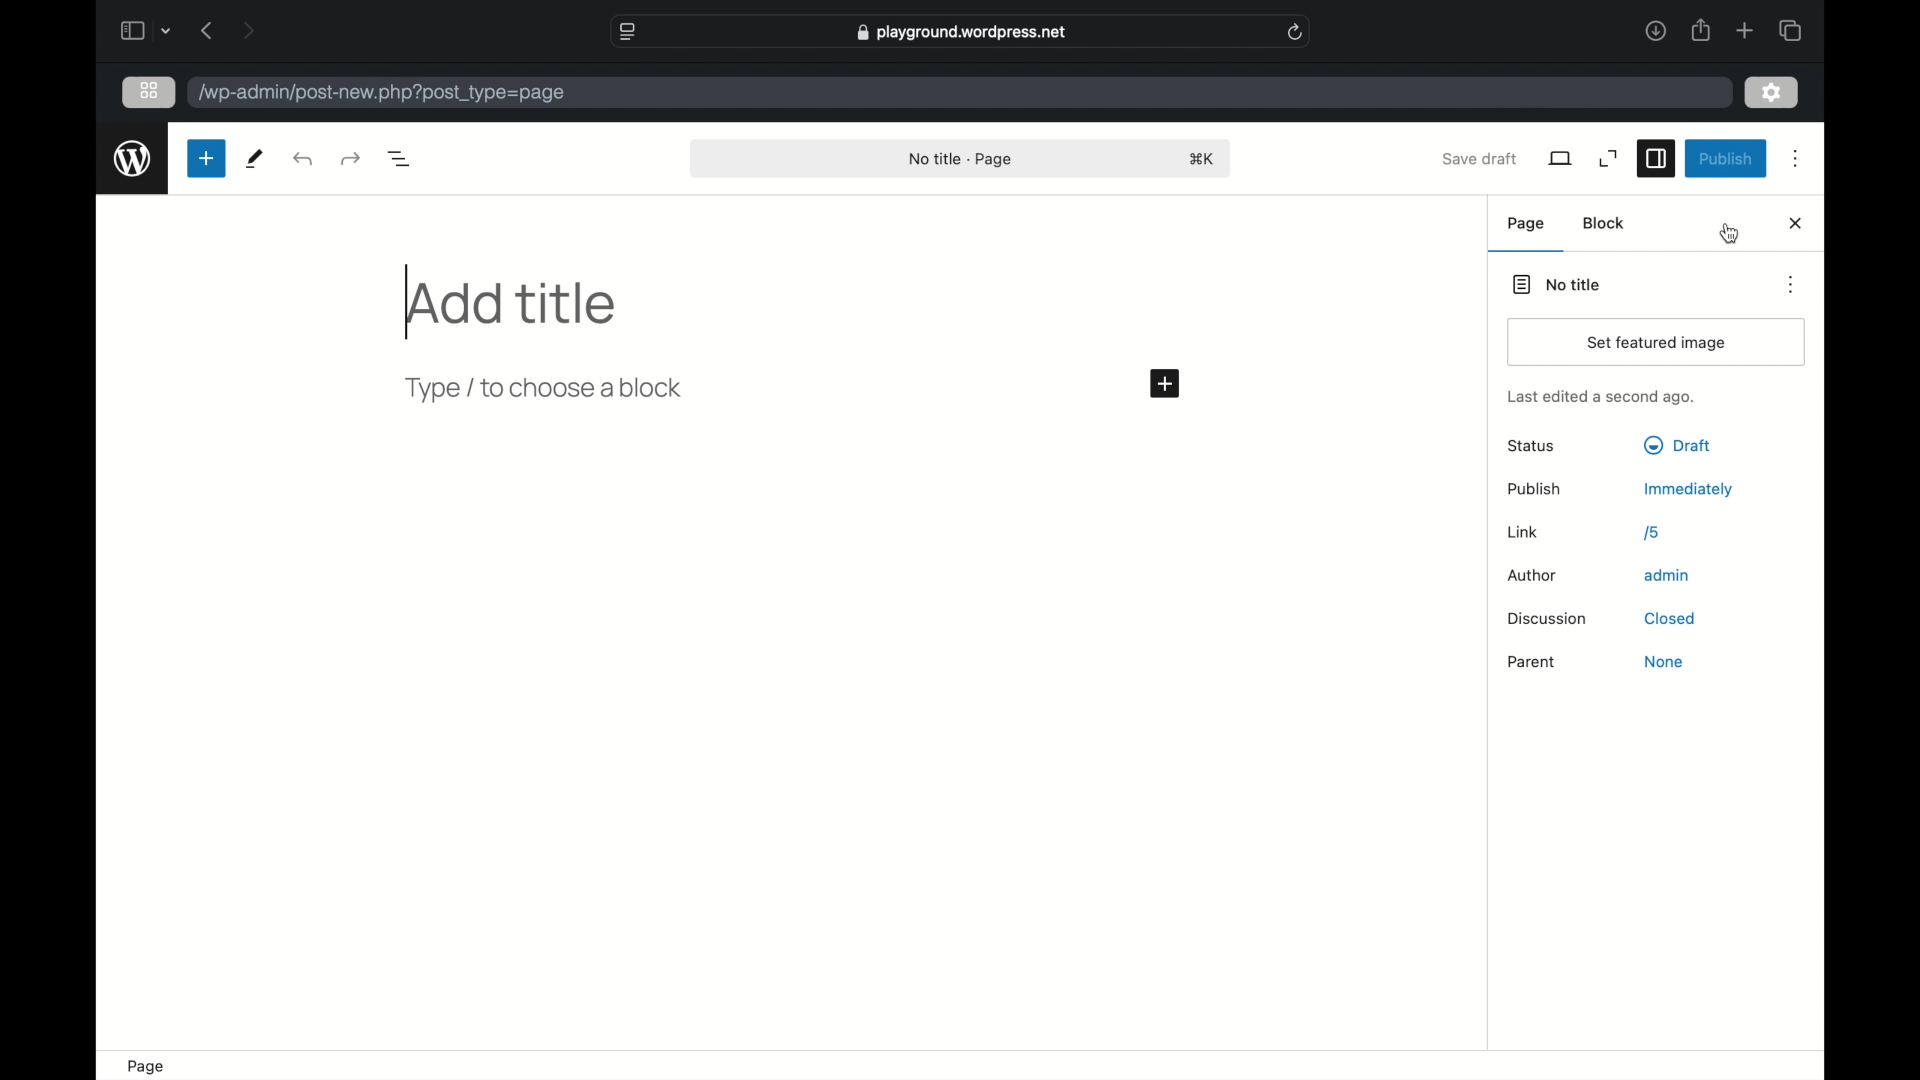 This screenshot has height=1080, width=1920. What do you see at coordinates (1658, 343) in the screenshot?
I see `set featured image` at bounding box center [1658, 343].